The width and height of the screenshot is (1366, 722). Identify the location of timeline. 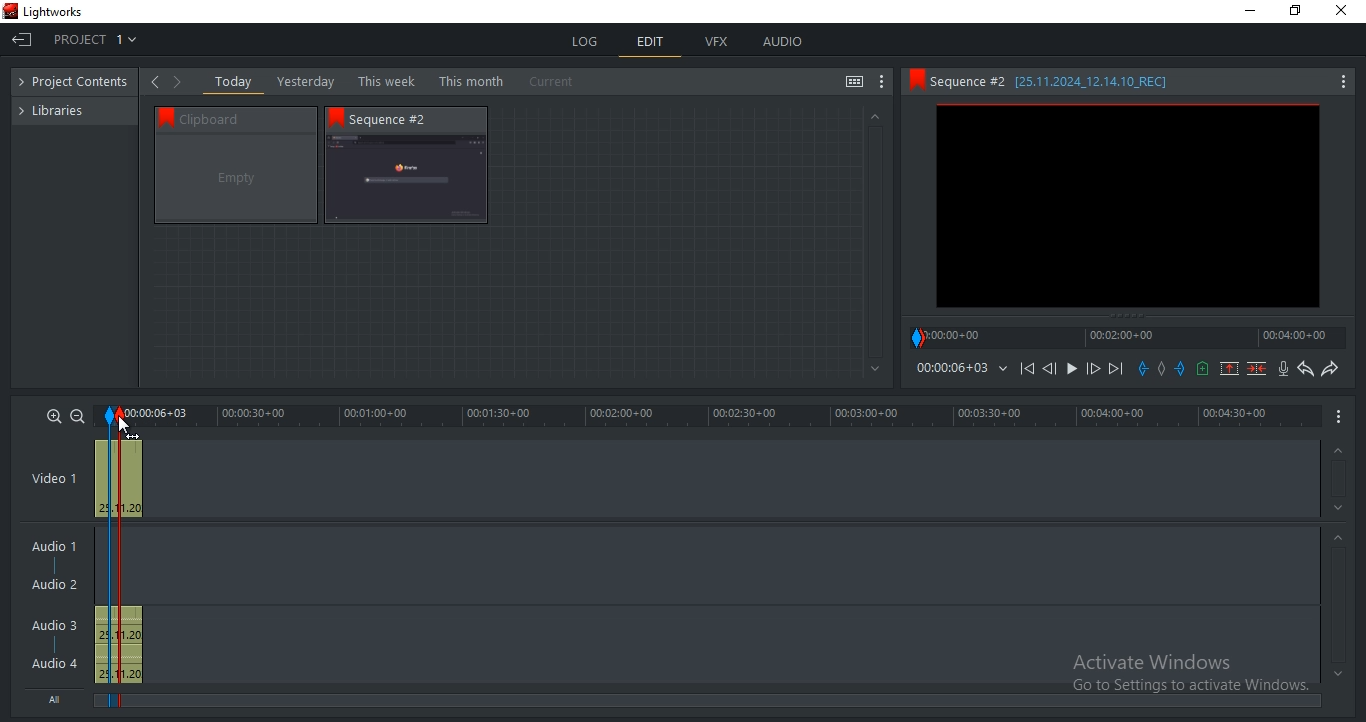
(951, 368).